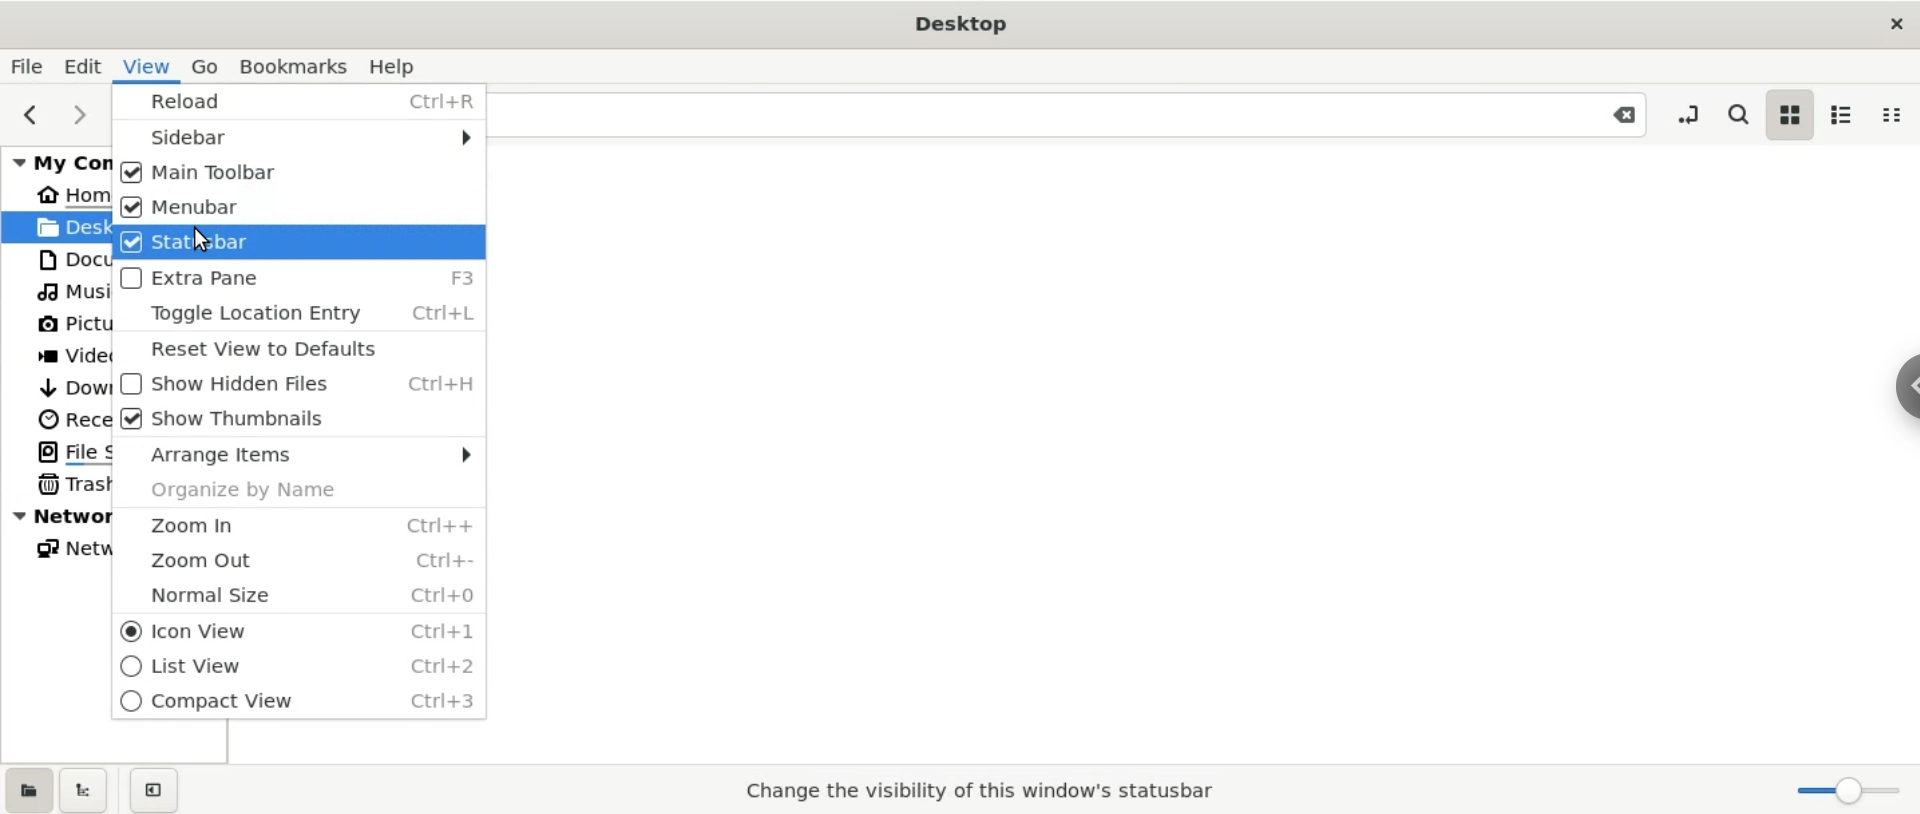 The image size is (1920, 814). Describe the element at coordinates (294, 386) in the screenshot. I see `Show Hidden Files` at that location.